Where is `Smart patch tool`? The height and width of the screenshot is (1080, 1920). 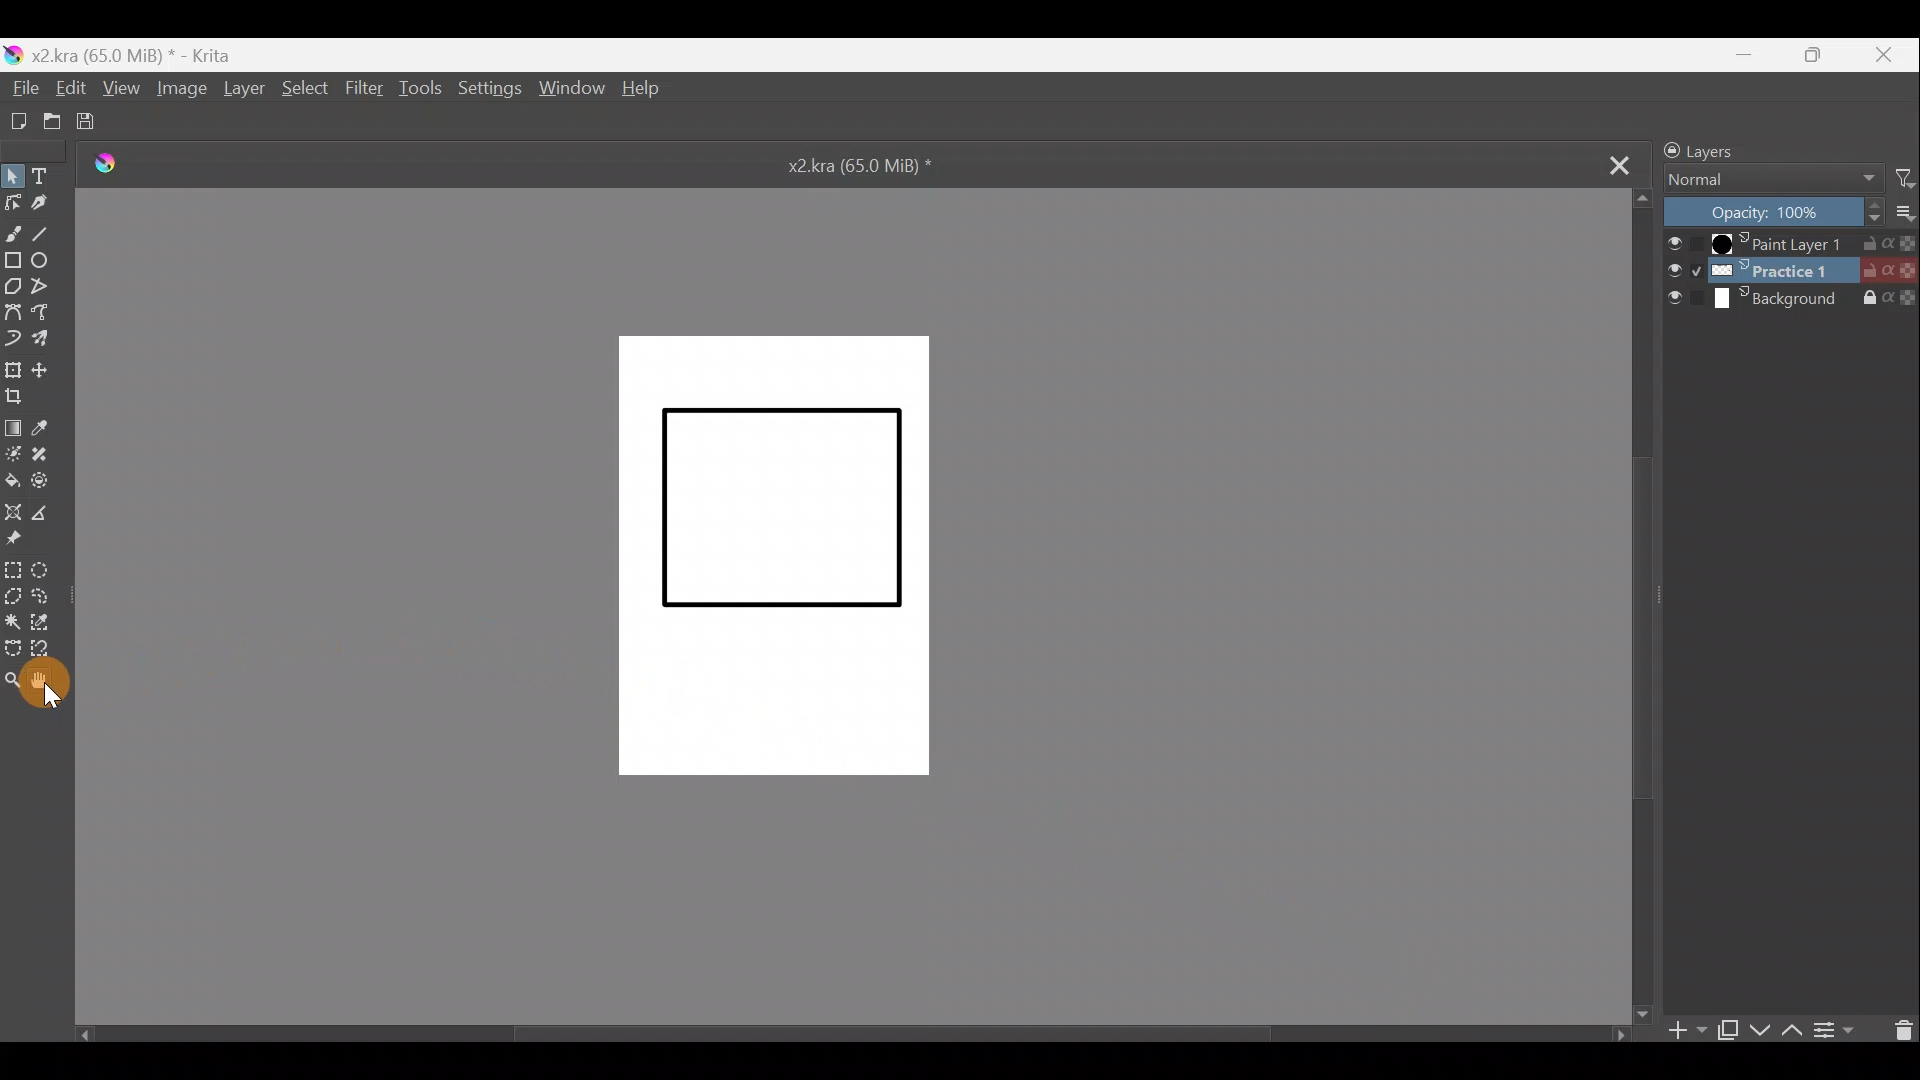 Smart patch tool is located at coordinates (47, 452).